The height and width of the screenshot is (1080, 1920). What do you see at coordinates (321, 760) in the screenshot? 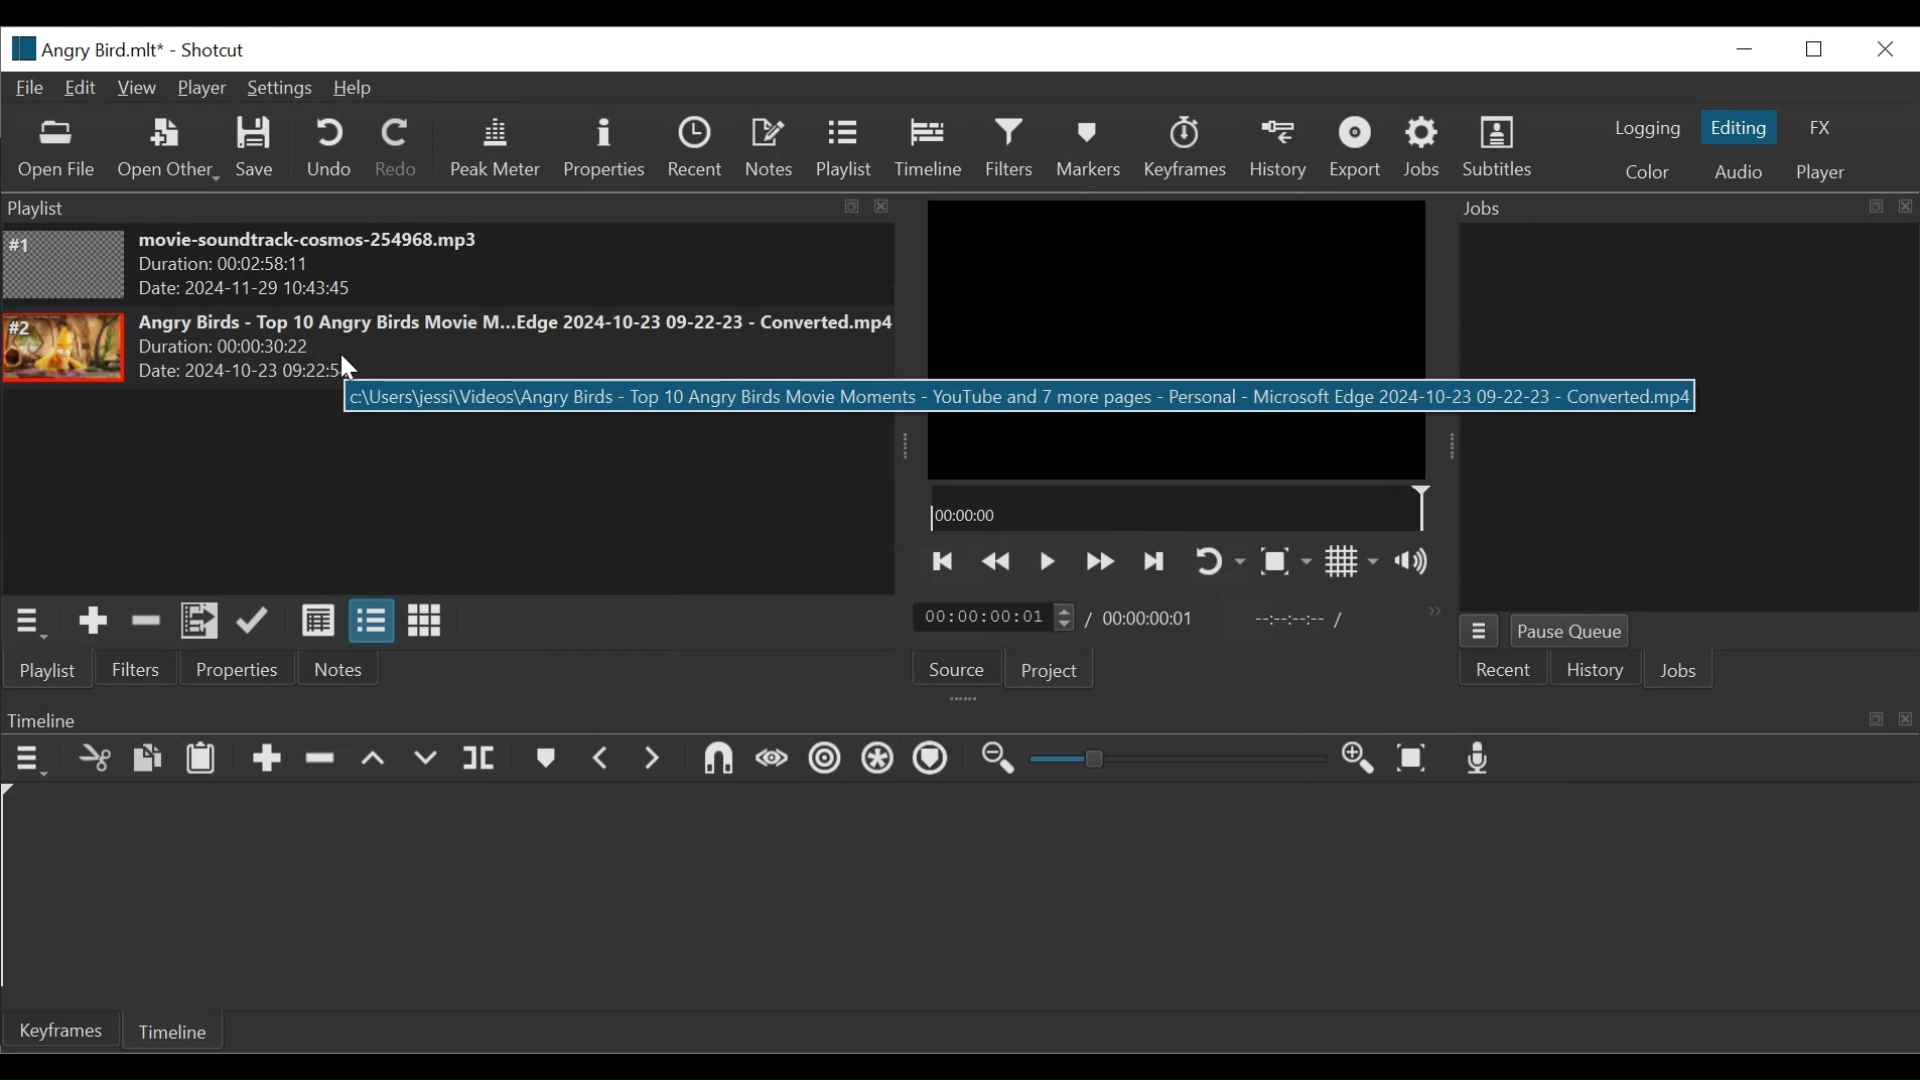
I see `Ripple Delete` at bounding box center [321, 760].